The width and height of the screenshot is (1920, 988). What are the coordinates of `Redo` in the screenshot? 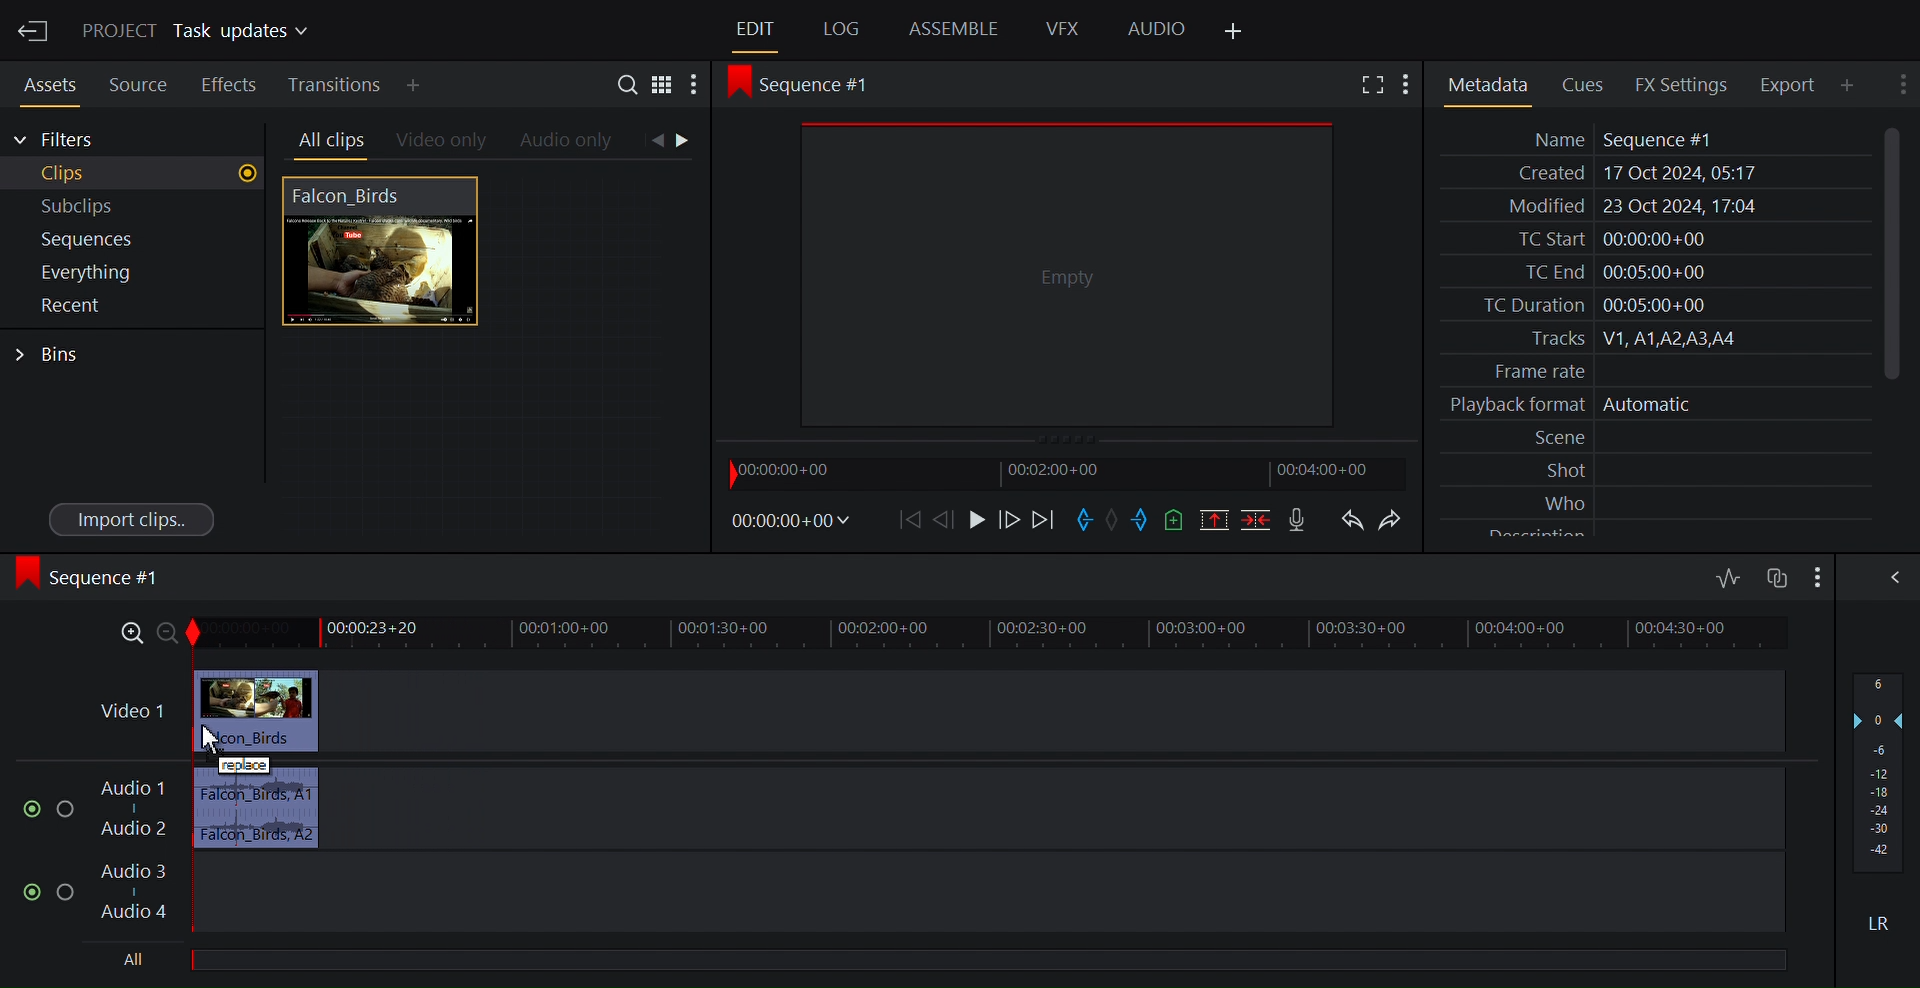 It's located at (1397, 520).